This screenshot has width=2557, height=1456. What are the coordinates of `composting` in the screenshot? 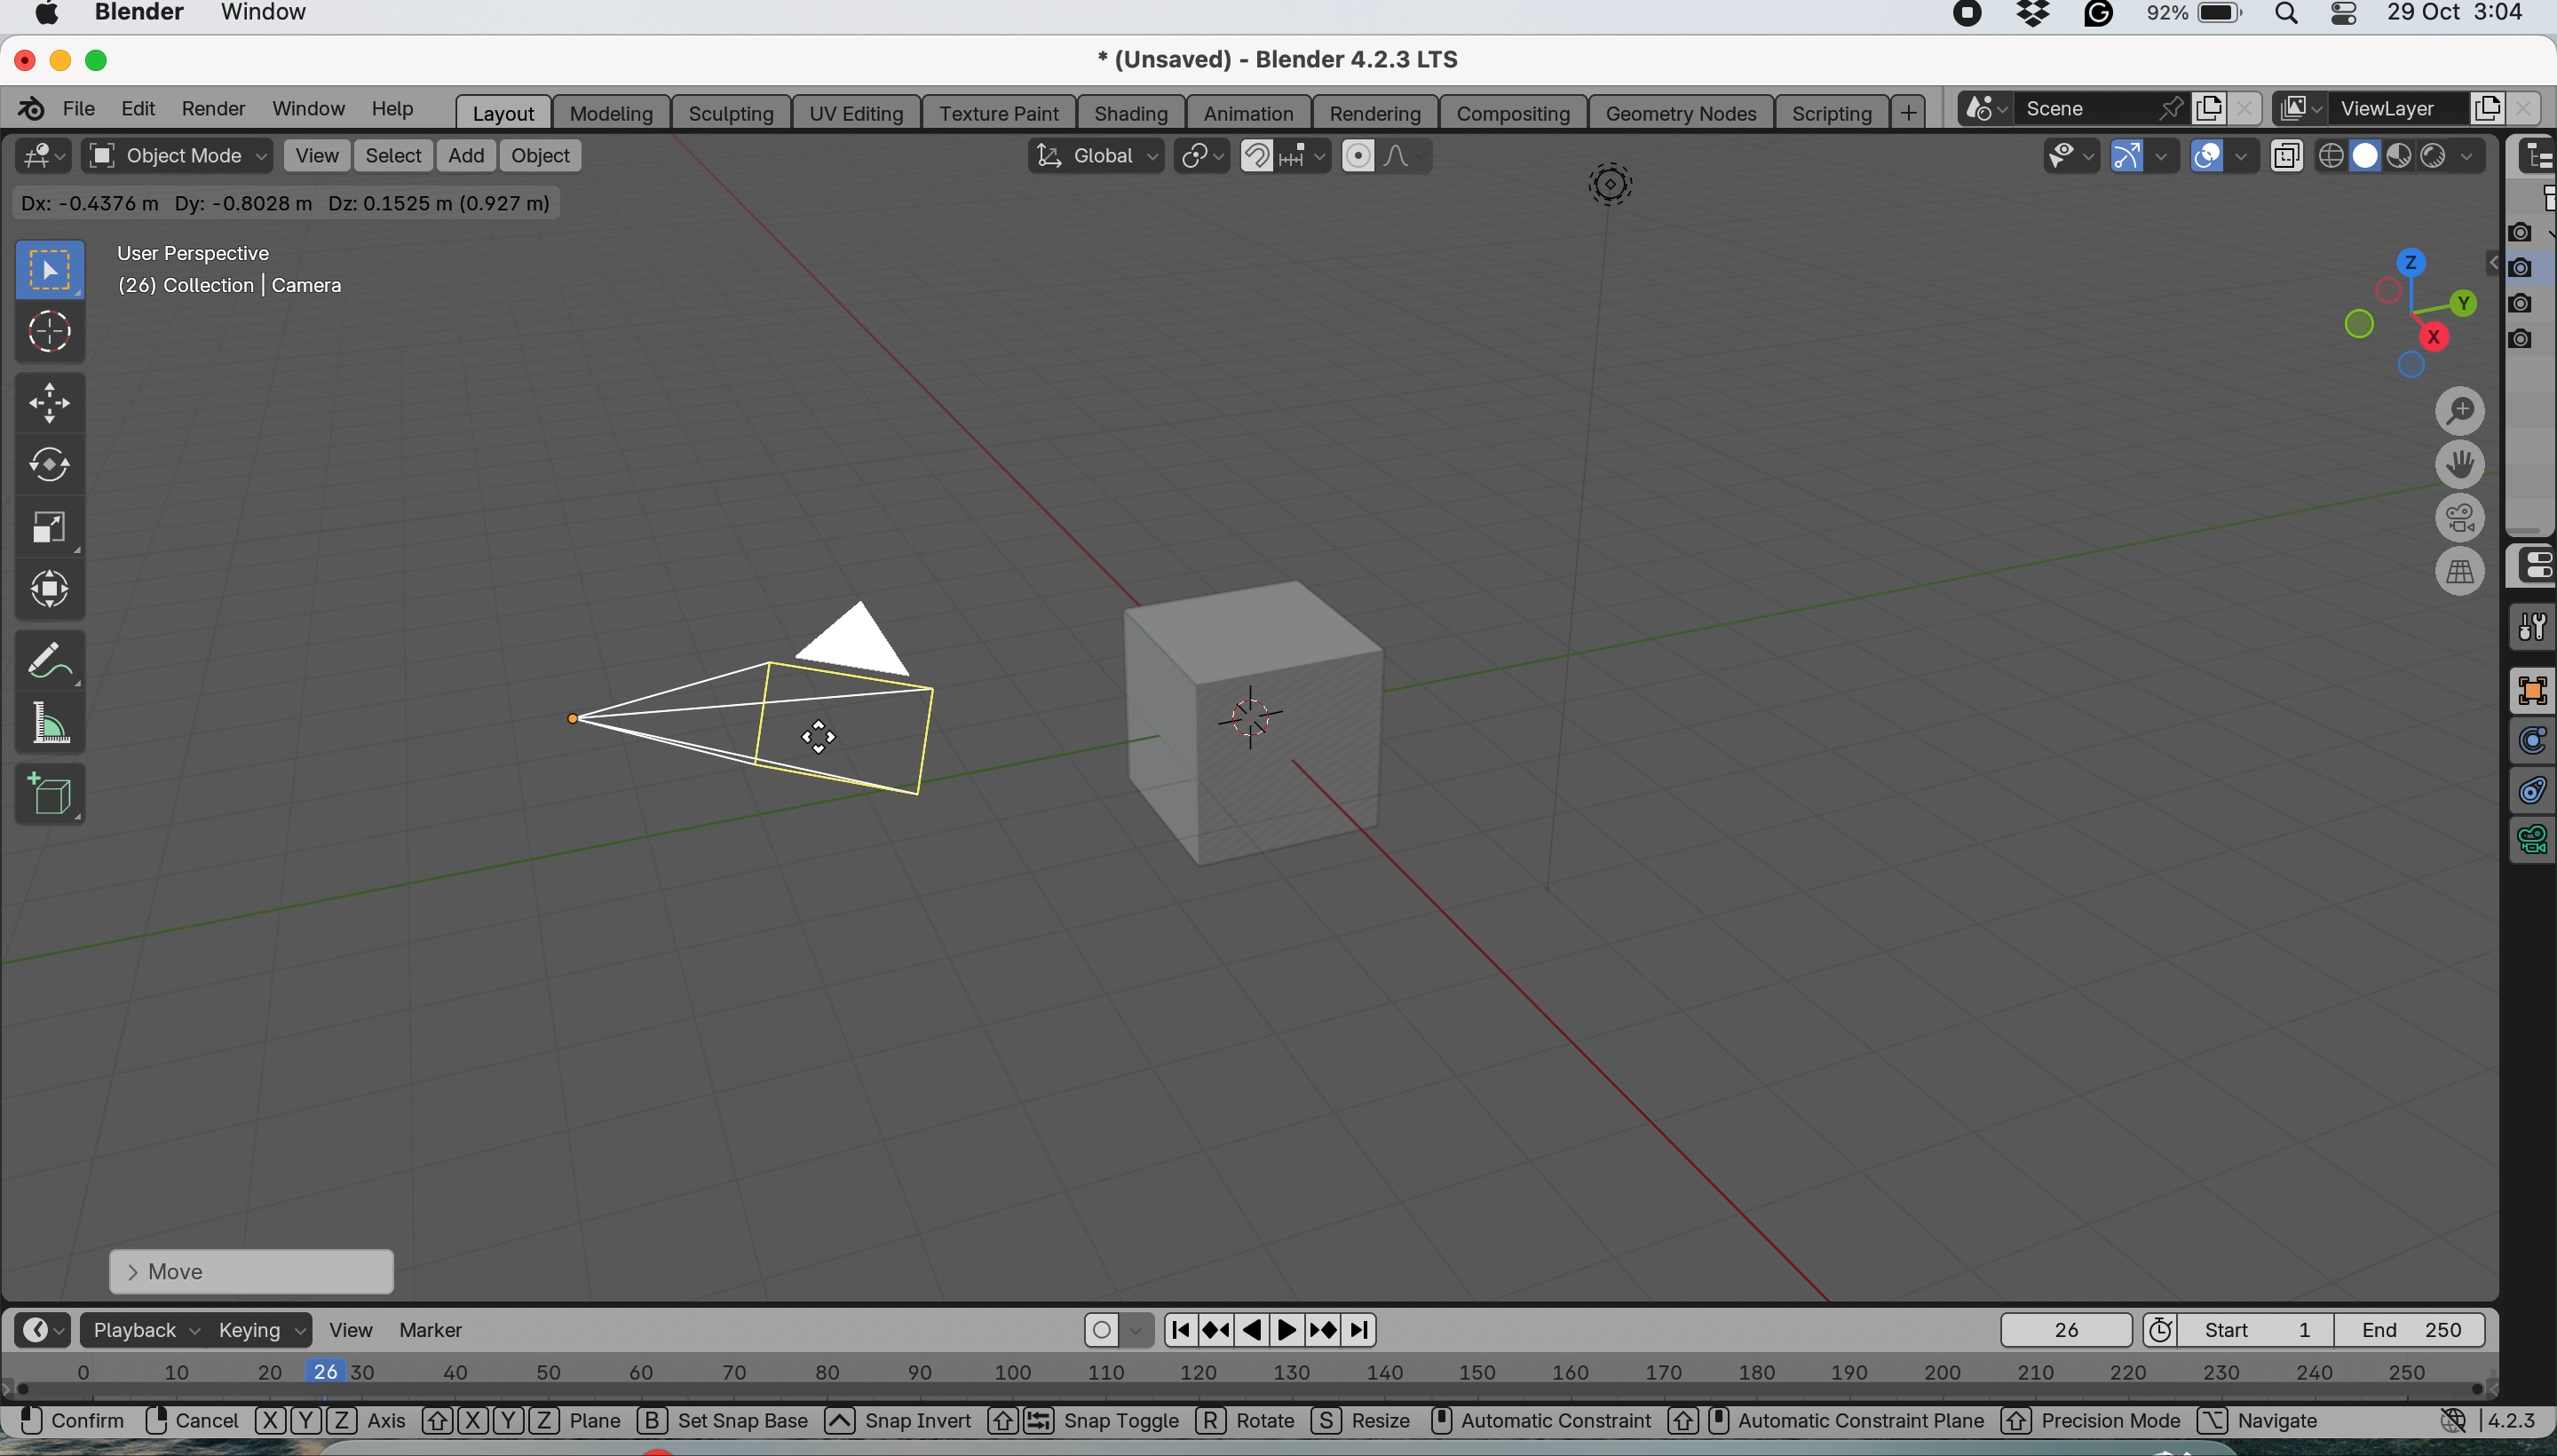 It's located at (1518, 112).